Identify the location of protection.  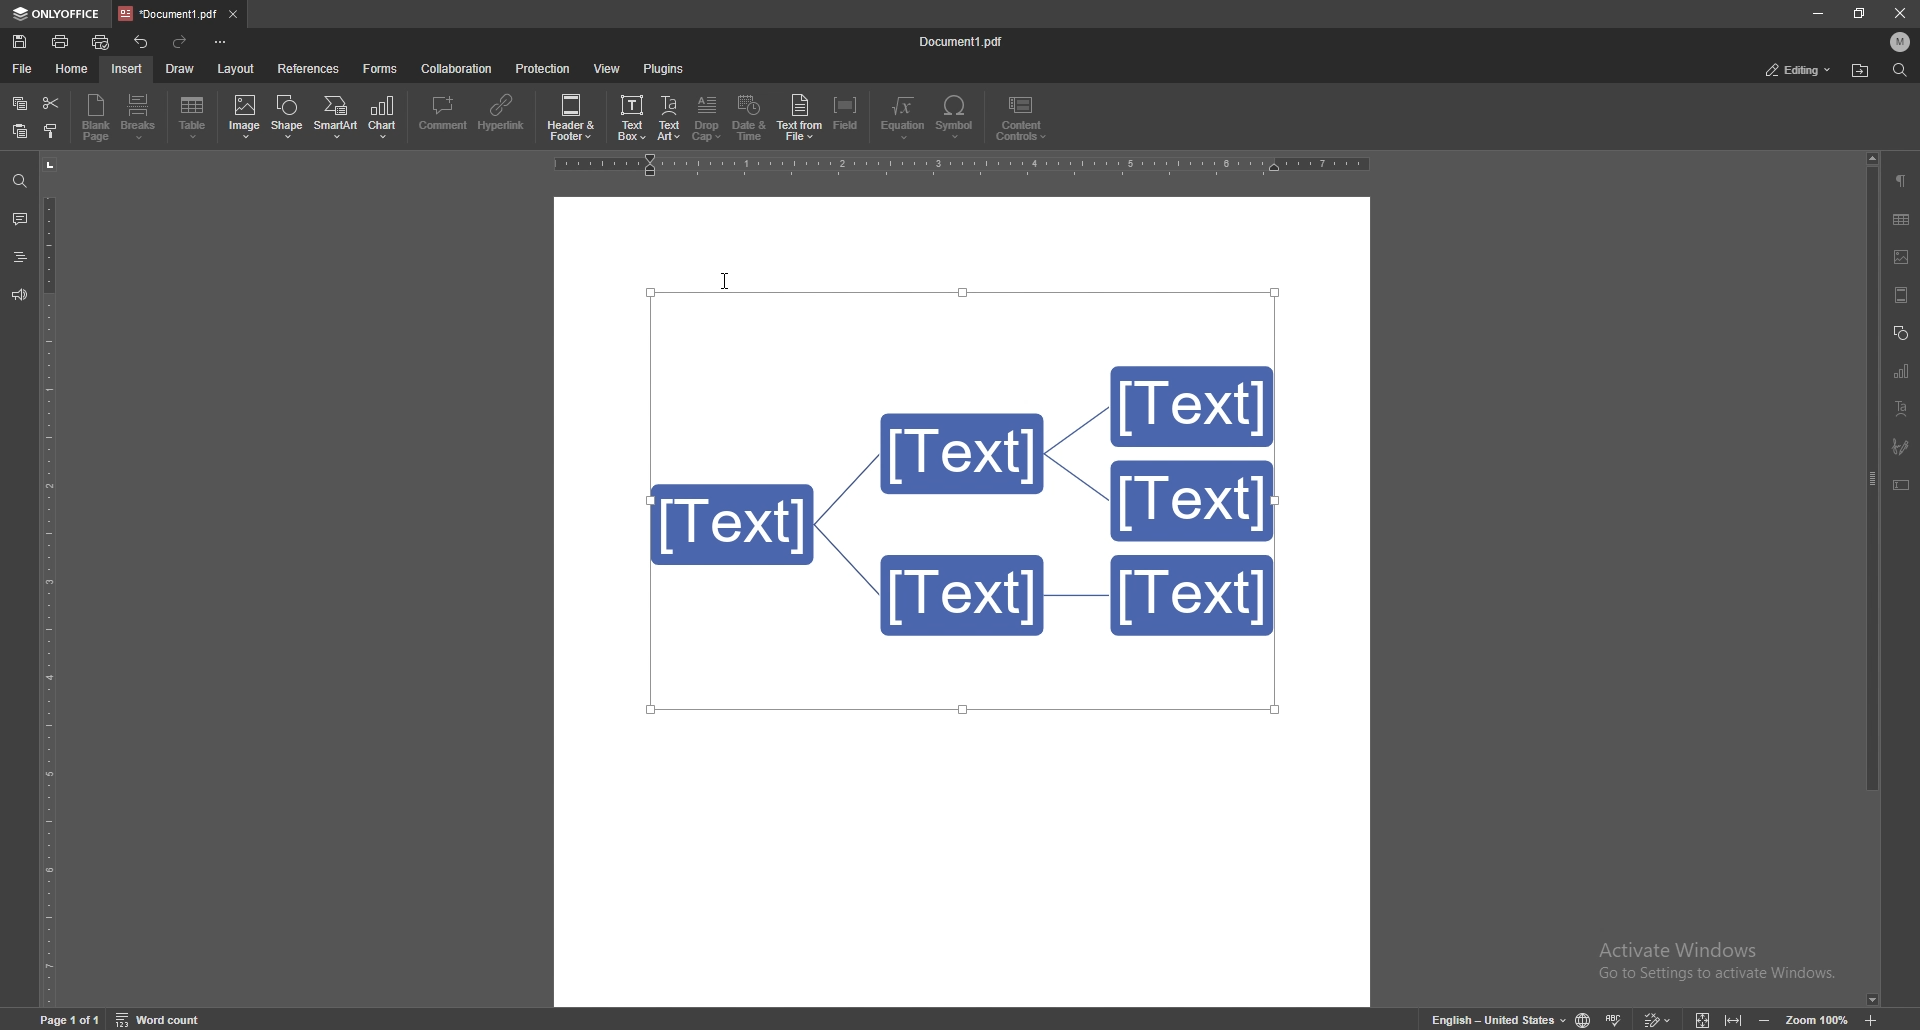
(544, 68).